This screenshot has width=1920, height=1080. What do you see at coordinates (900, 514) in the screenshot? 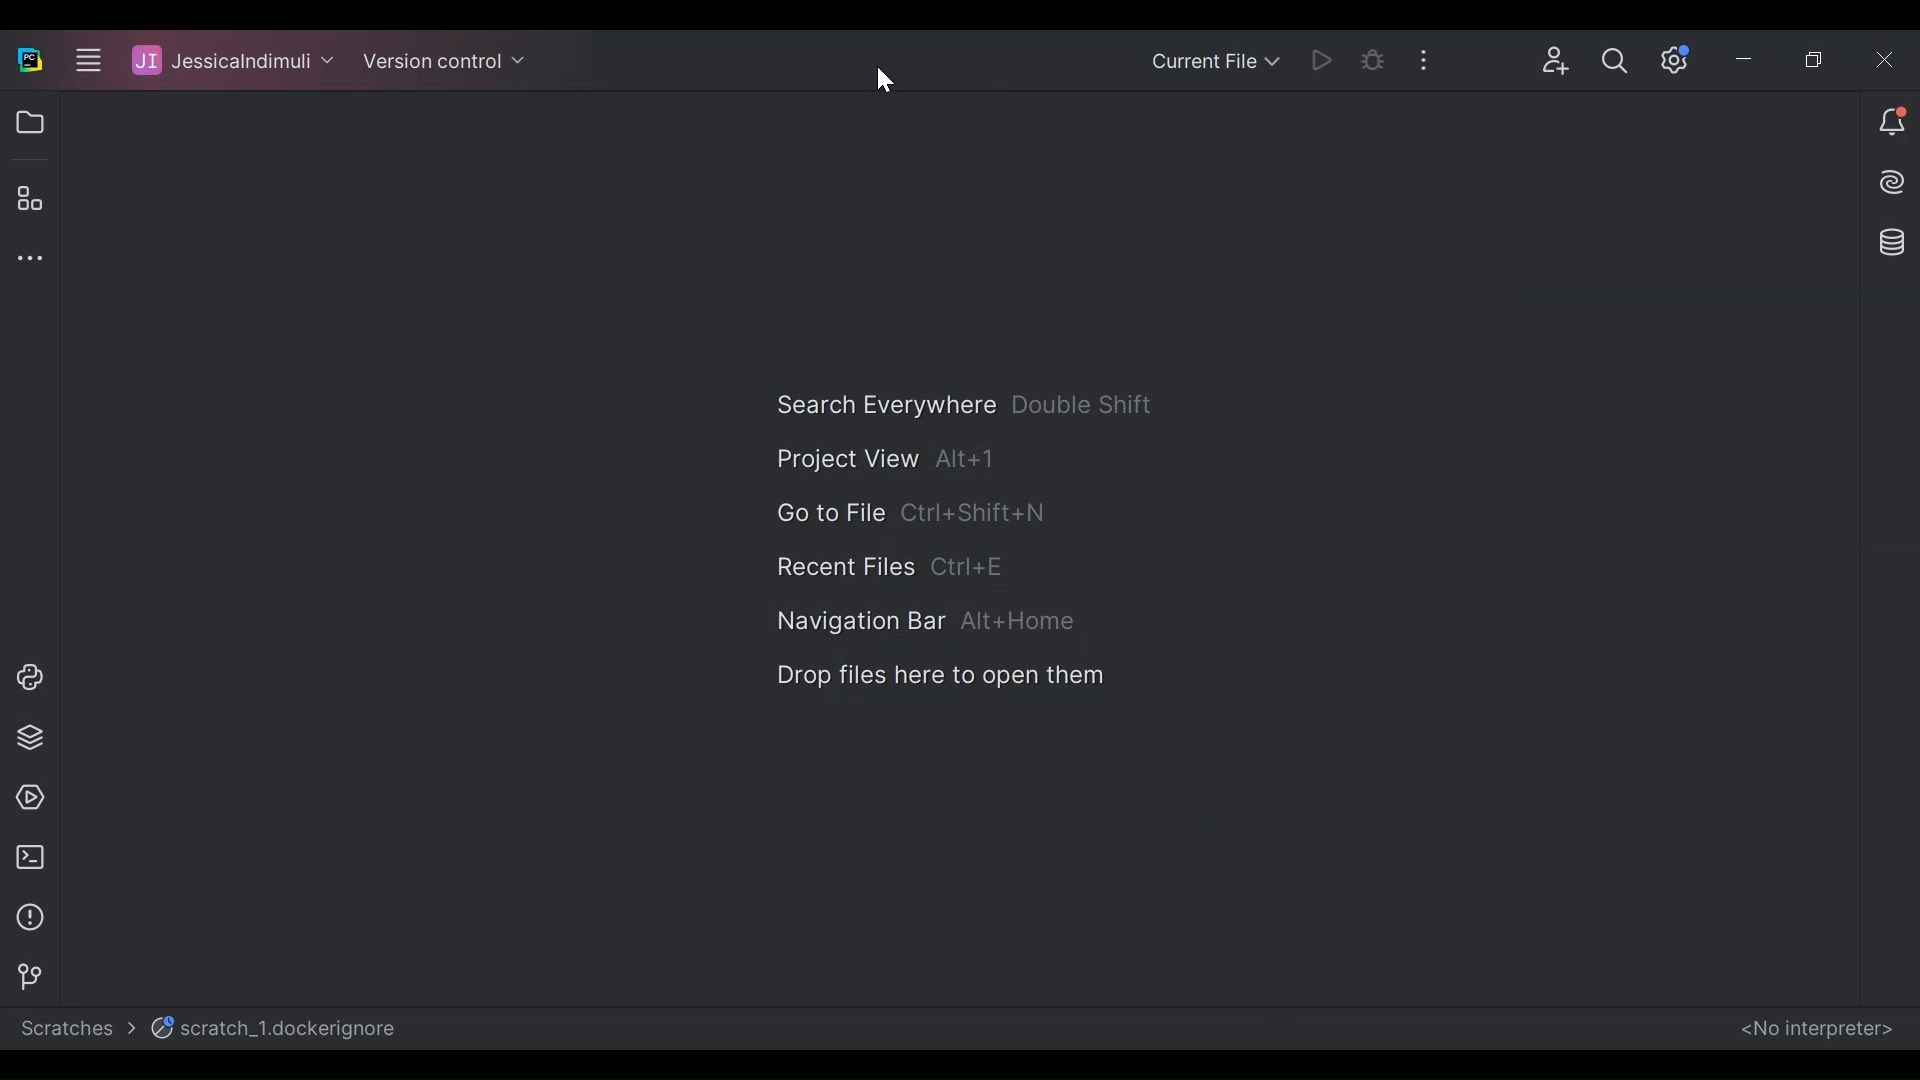
I see `Go to File` at bounding box center [900, 514].